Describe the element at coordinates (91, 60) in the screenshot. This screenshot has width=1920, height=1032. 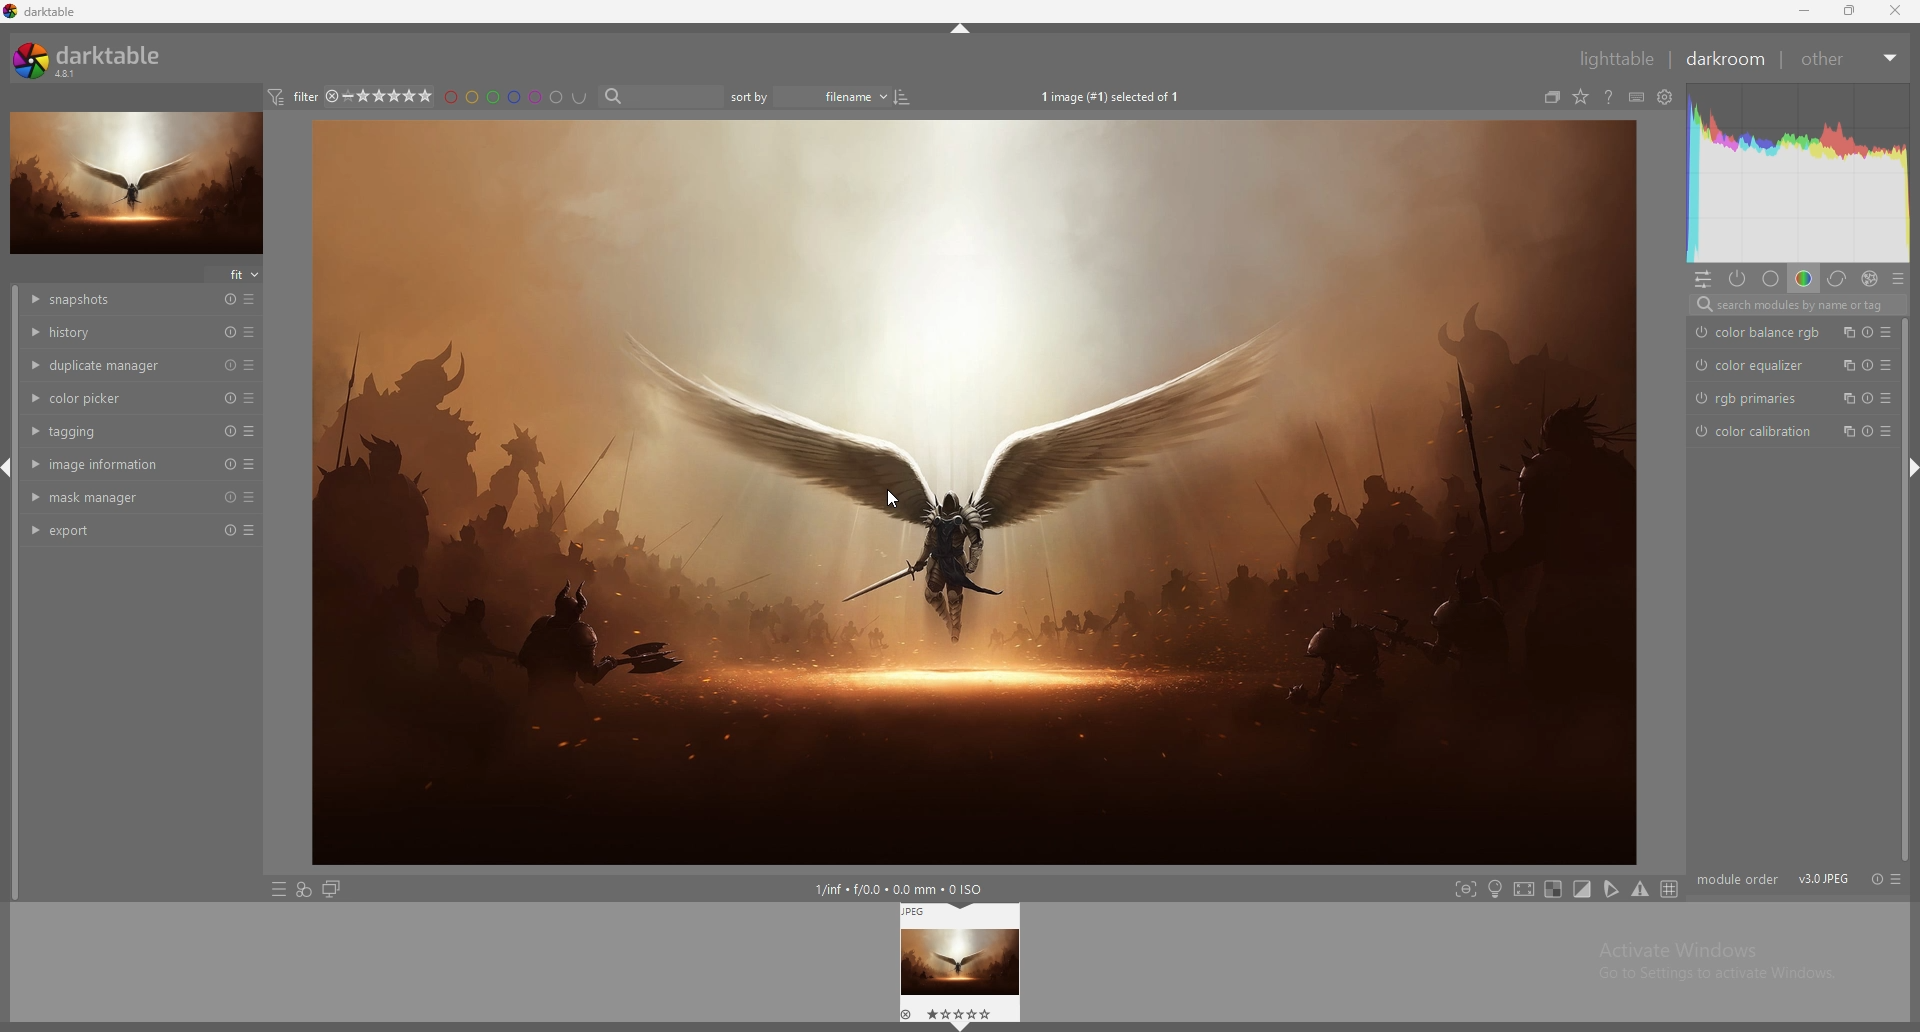
I see `darktable` at that location.